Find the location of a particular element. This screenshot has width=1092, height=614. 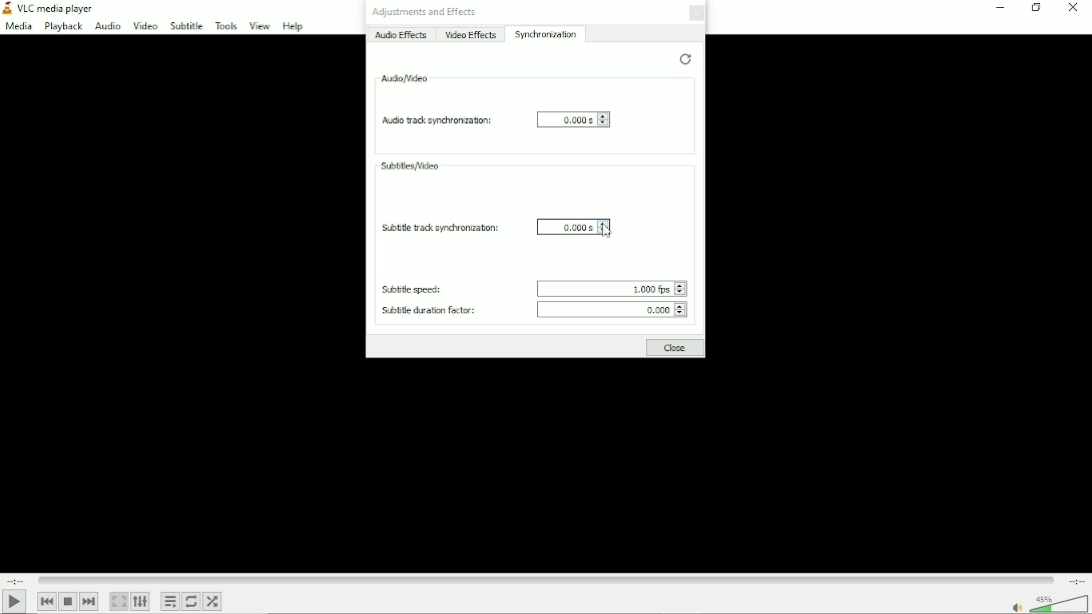

1.000 fps is located at coordinates (606, 286).